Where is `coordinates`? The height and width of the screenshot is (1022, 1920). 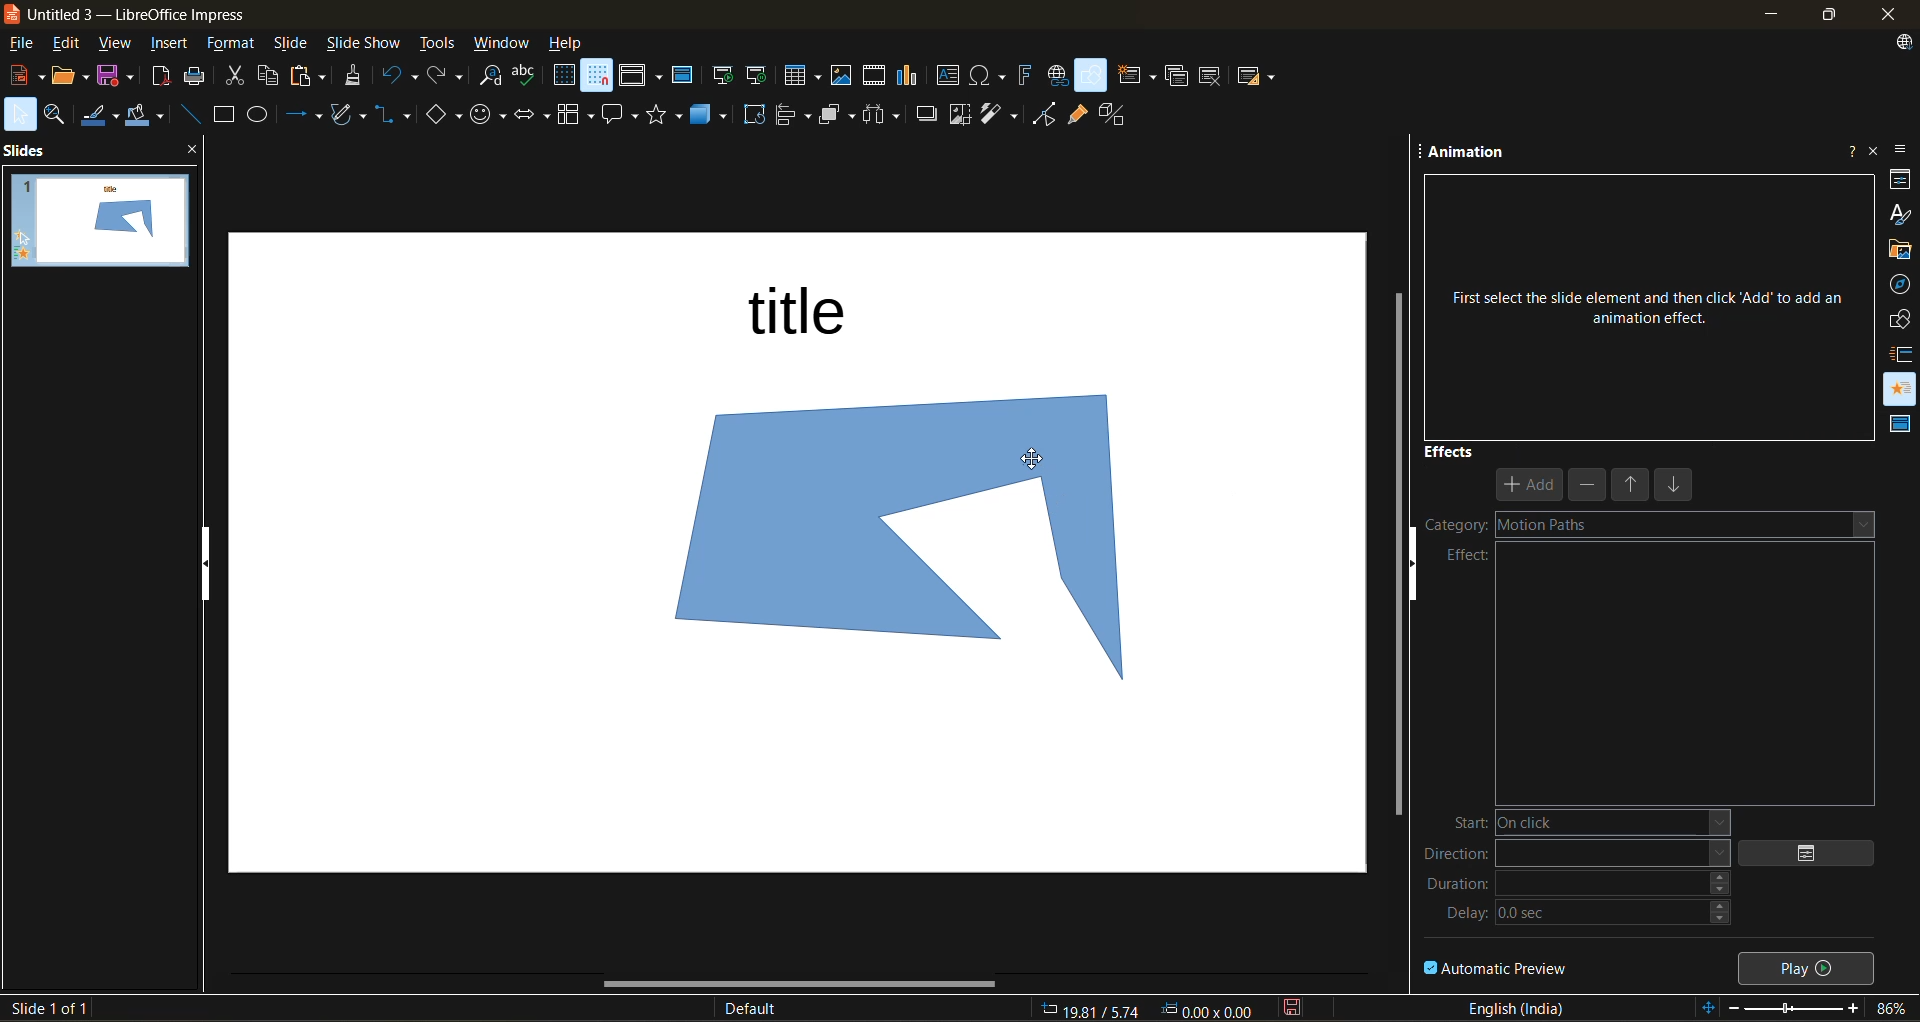 coordinates is located at coordinates (1150, 1007).